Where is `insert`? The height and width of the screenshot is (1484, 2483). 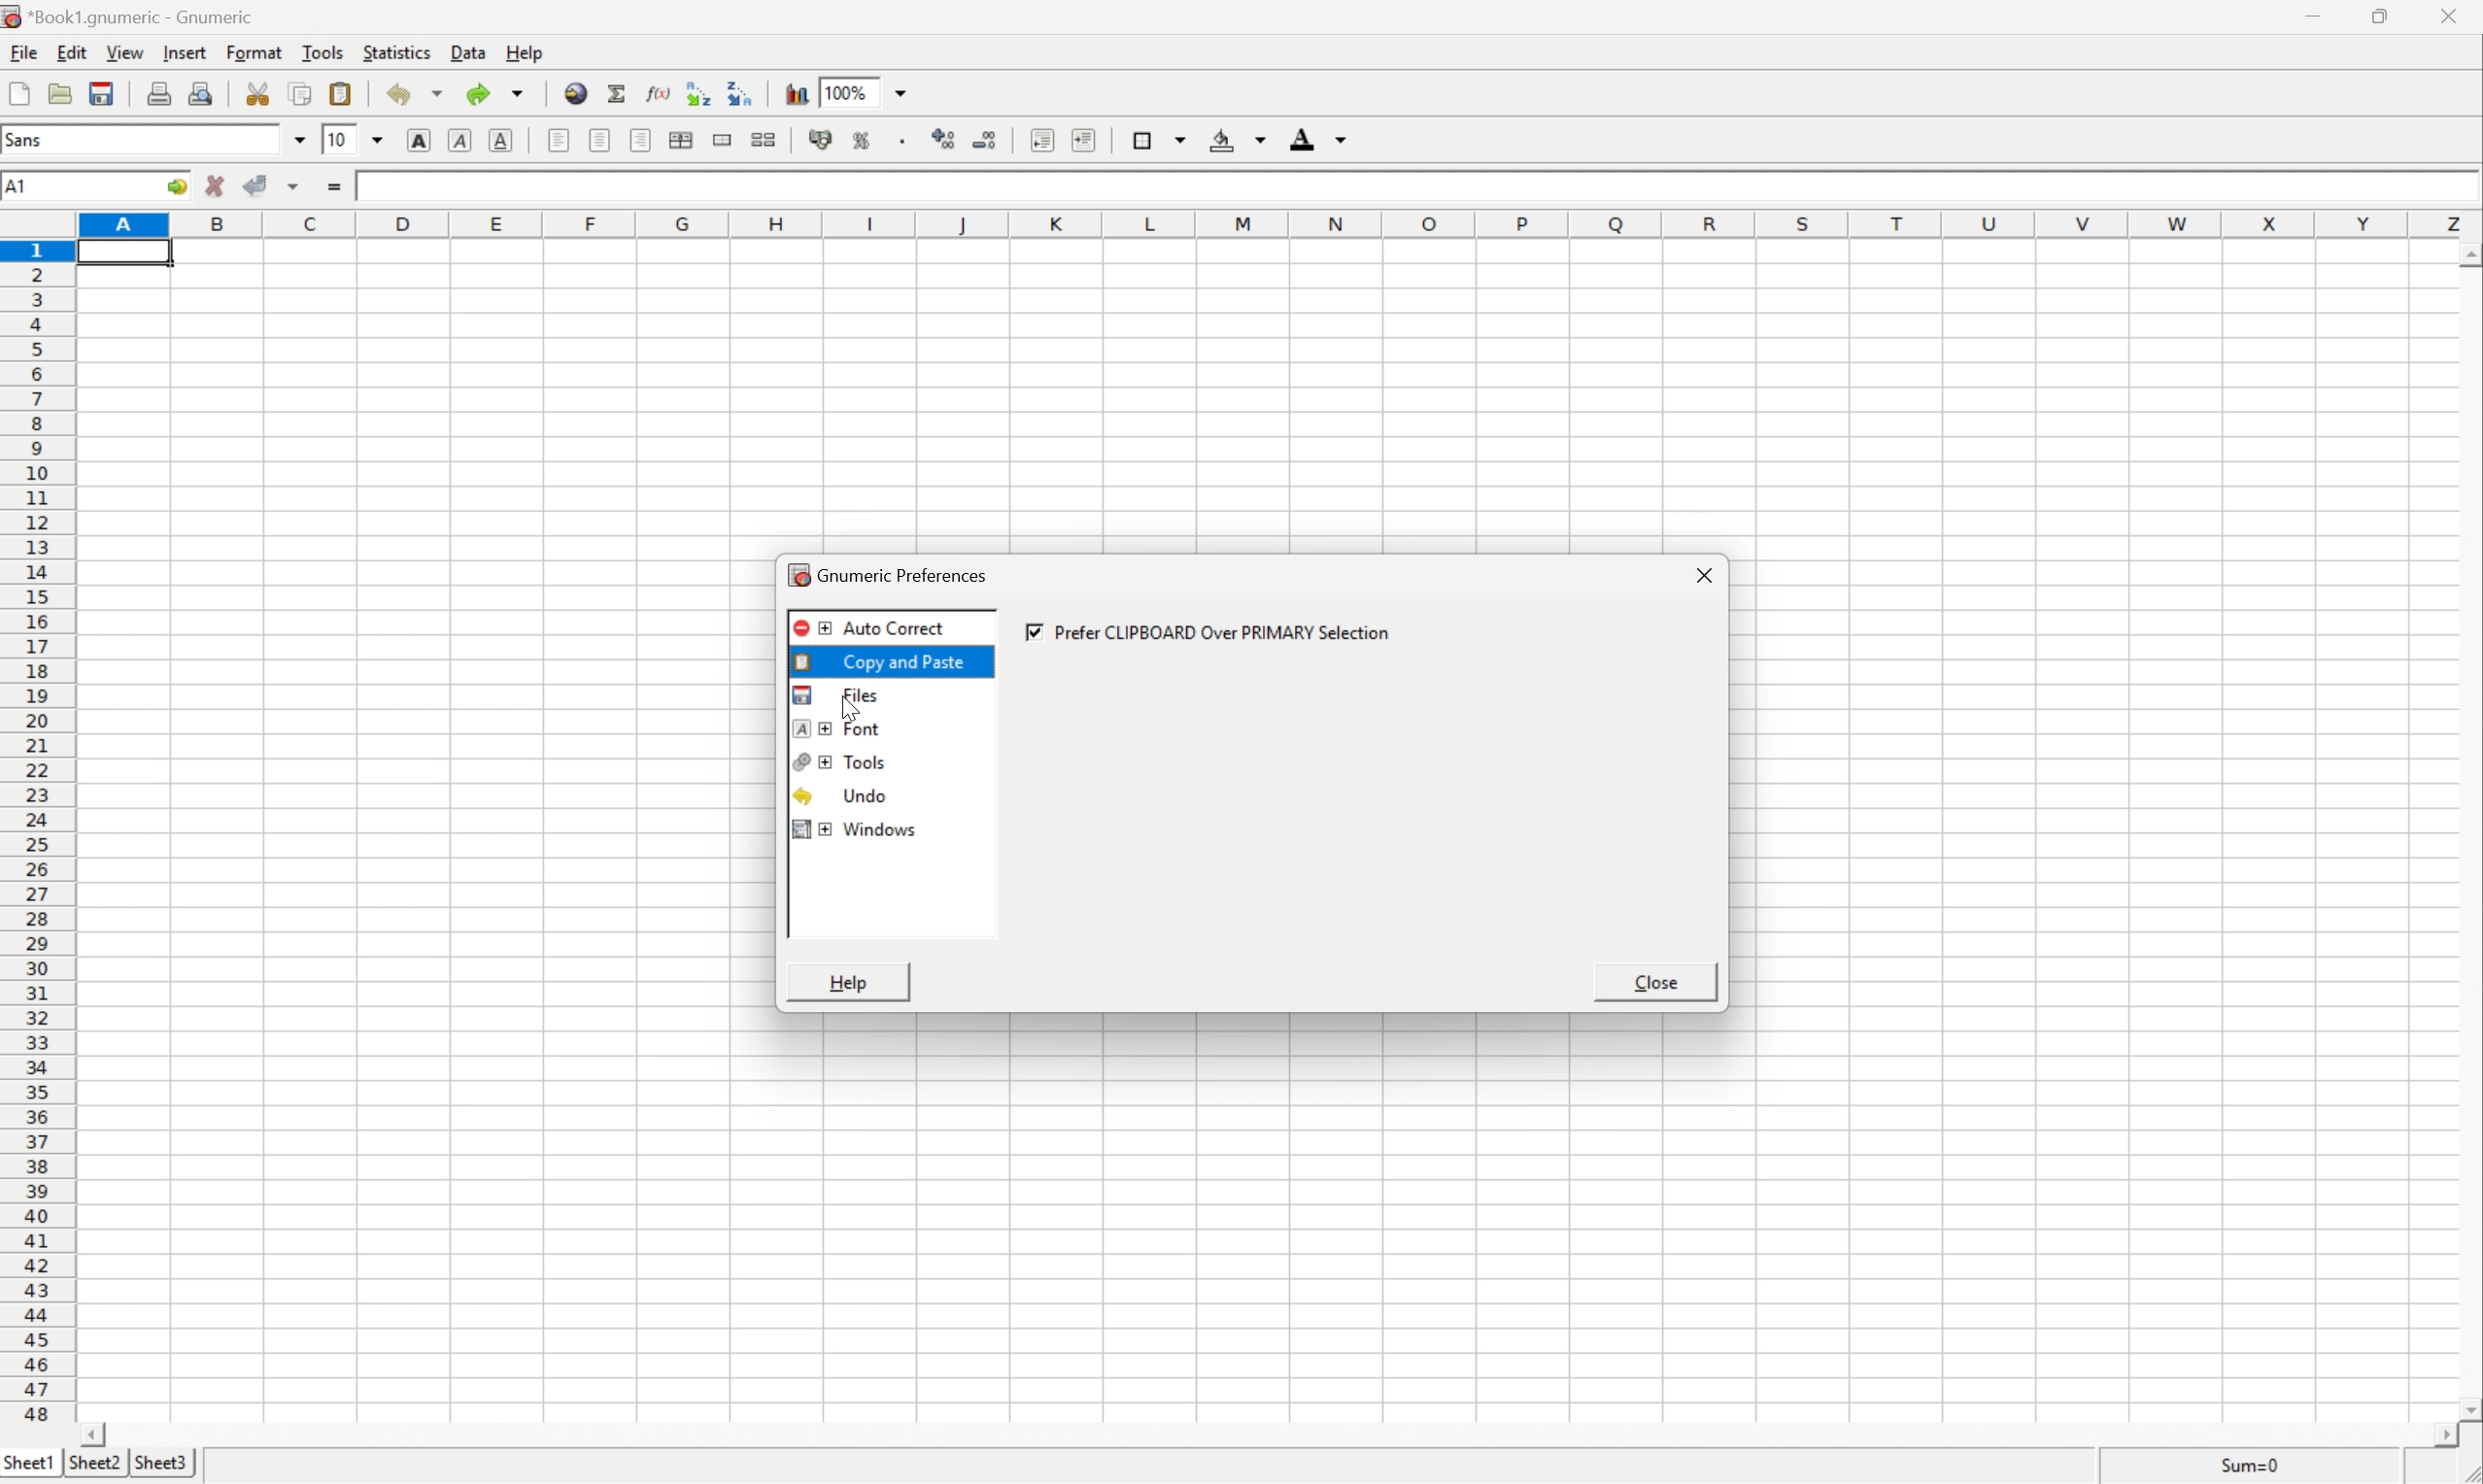 insert is located at coordinates (185, 54).